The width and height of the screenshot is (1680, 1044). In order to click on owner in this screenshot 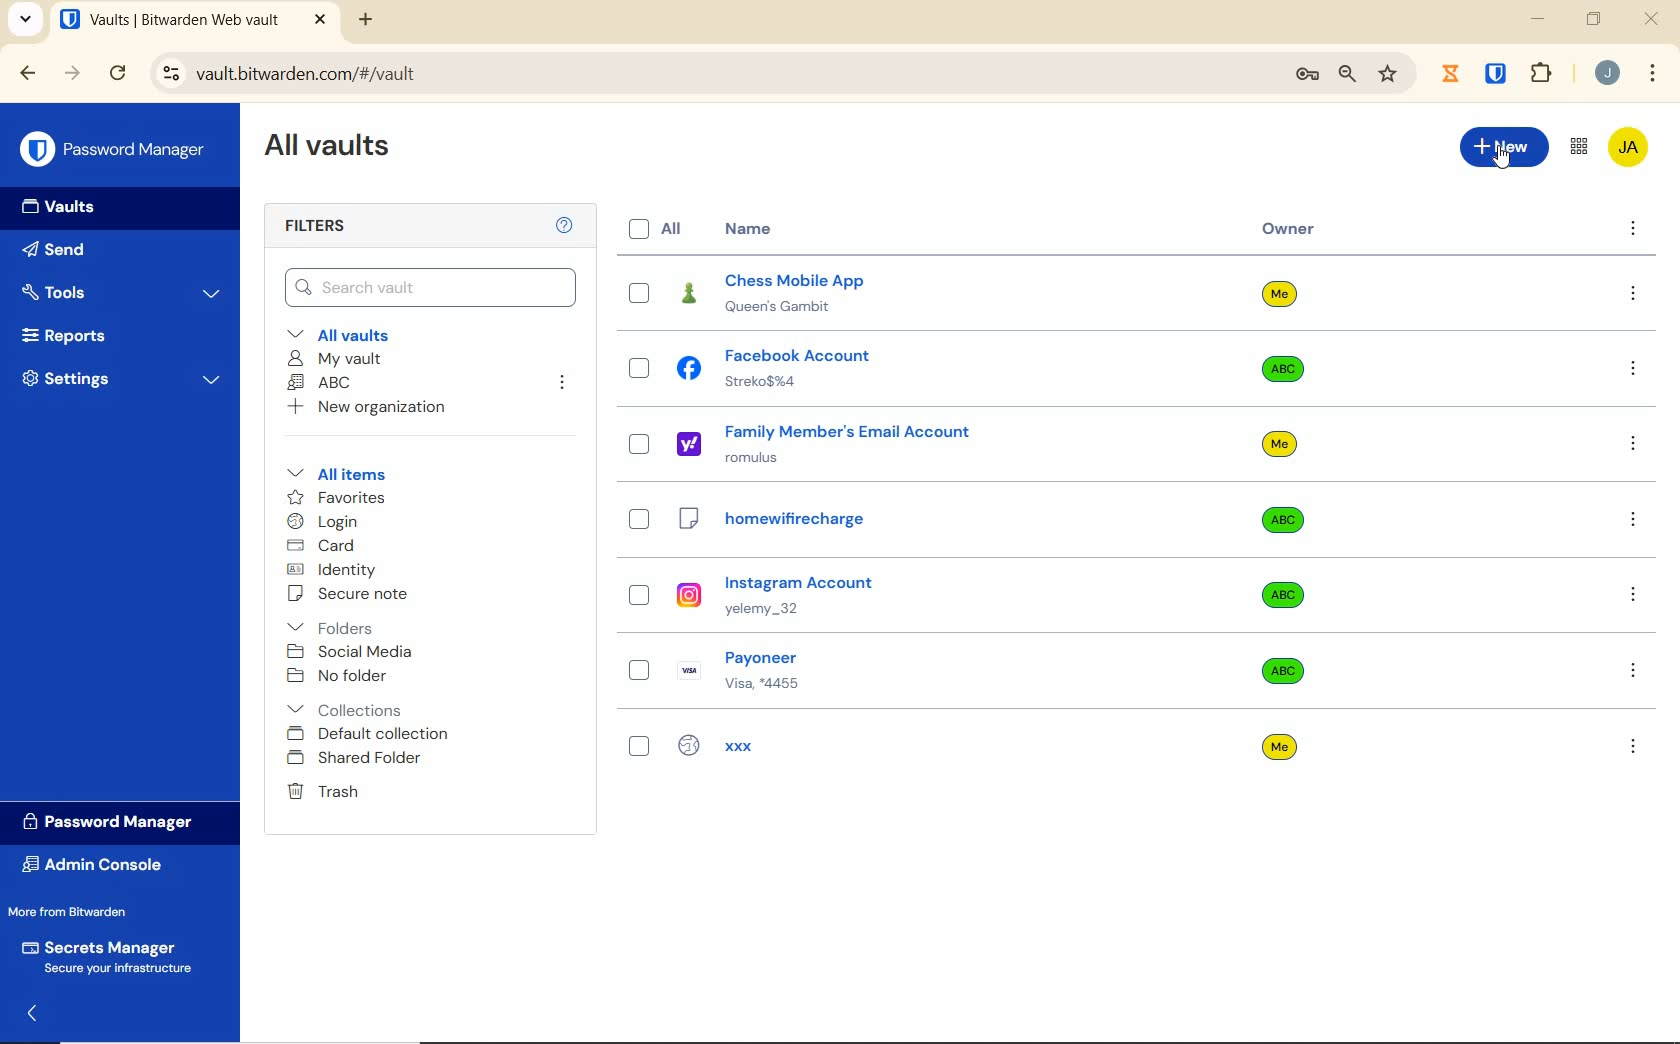, I will do `click(1289, 231)`.